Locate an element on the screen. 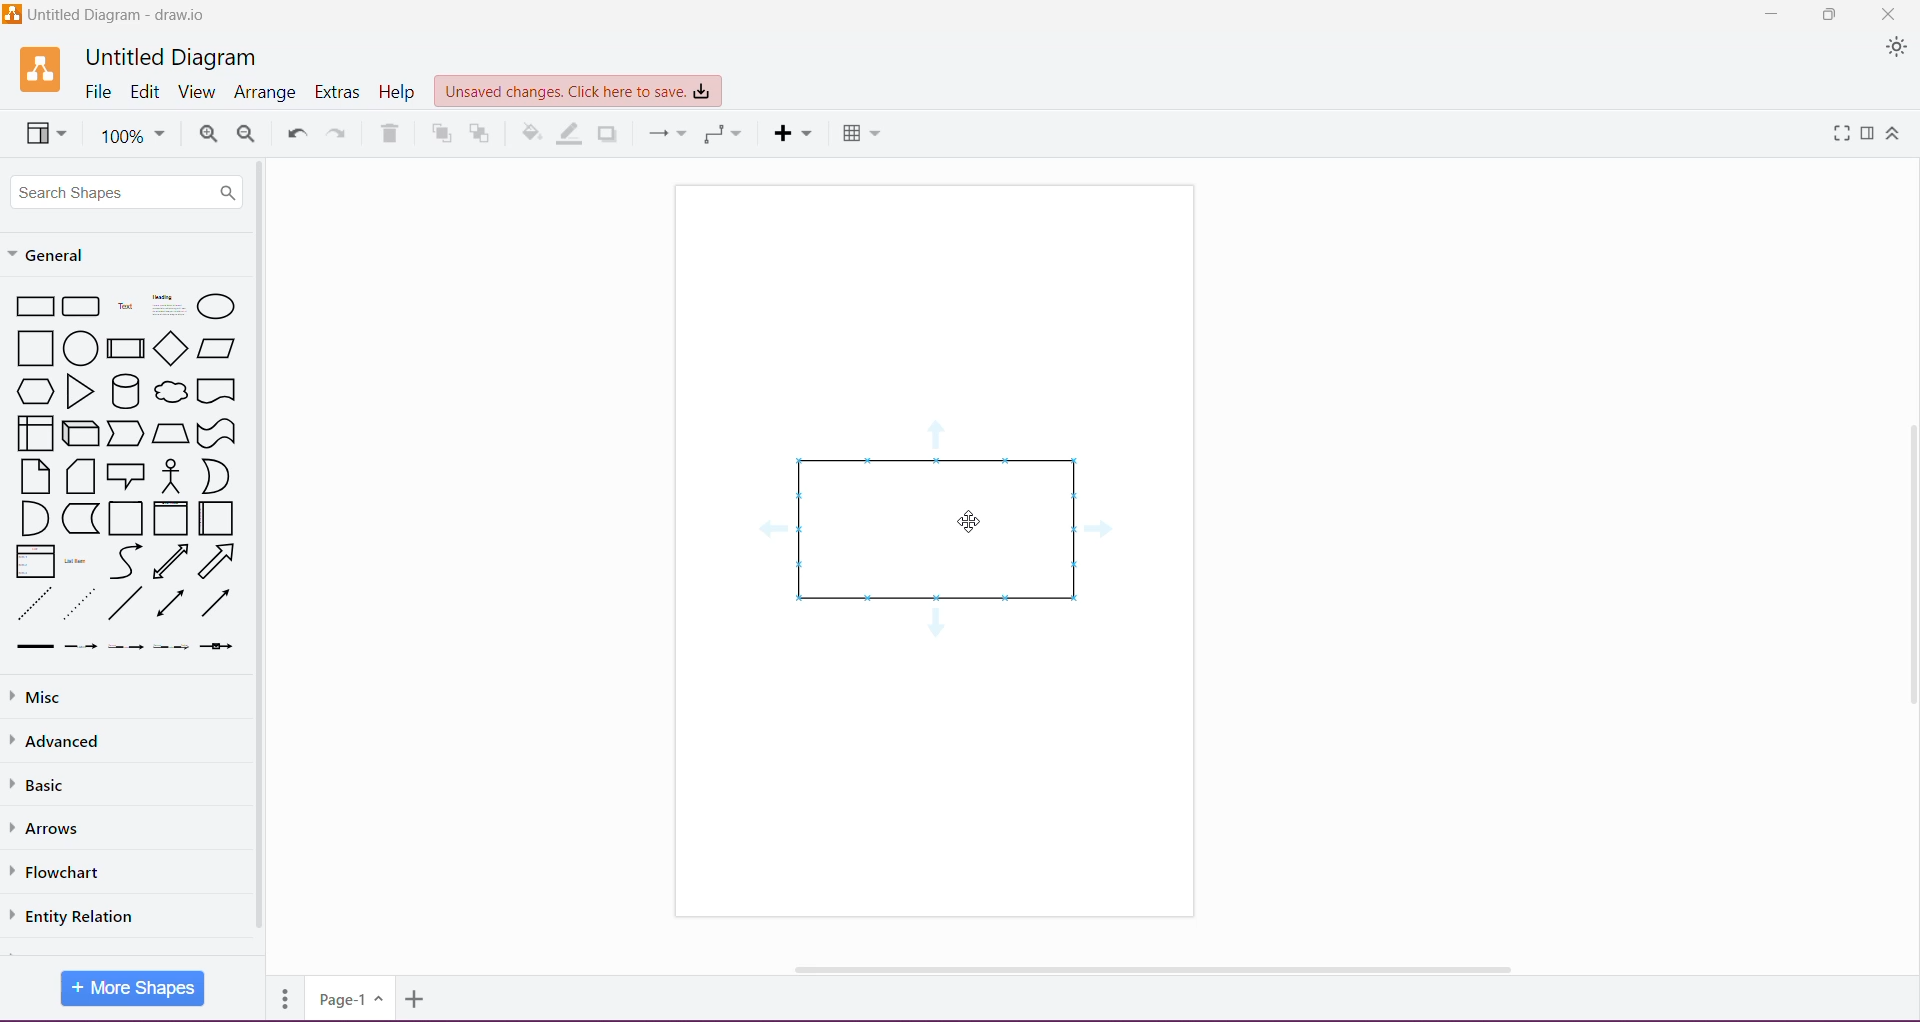  To Back is located at coordinates (481, 134).